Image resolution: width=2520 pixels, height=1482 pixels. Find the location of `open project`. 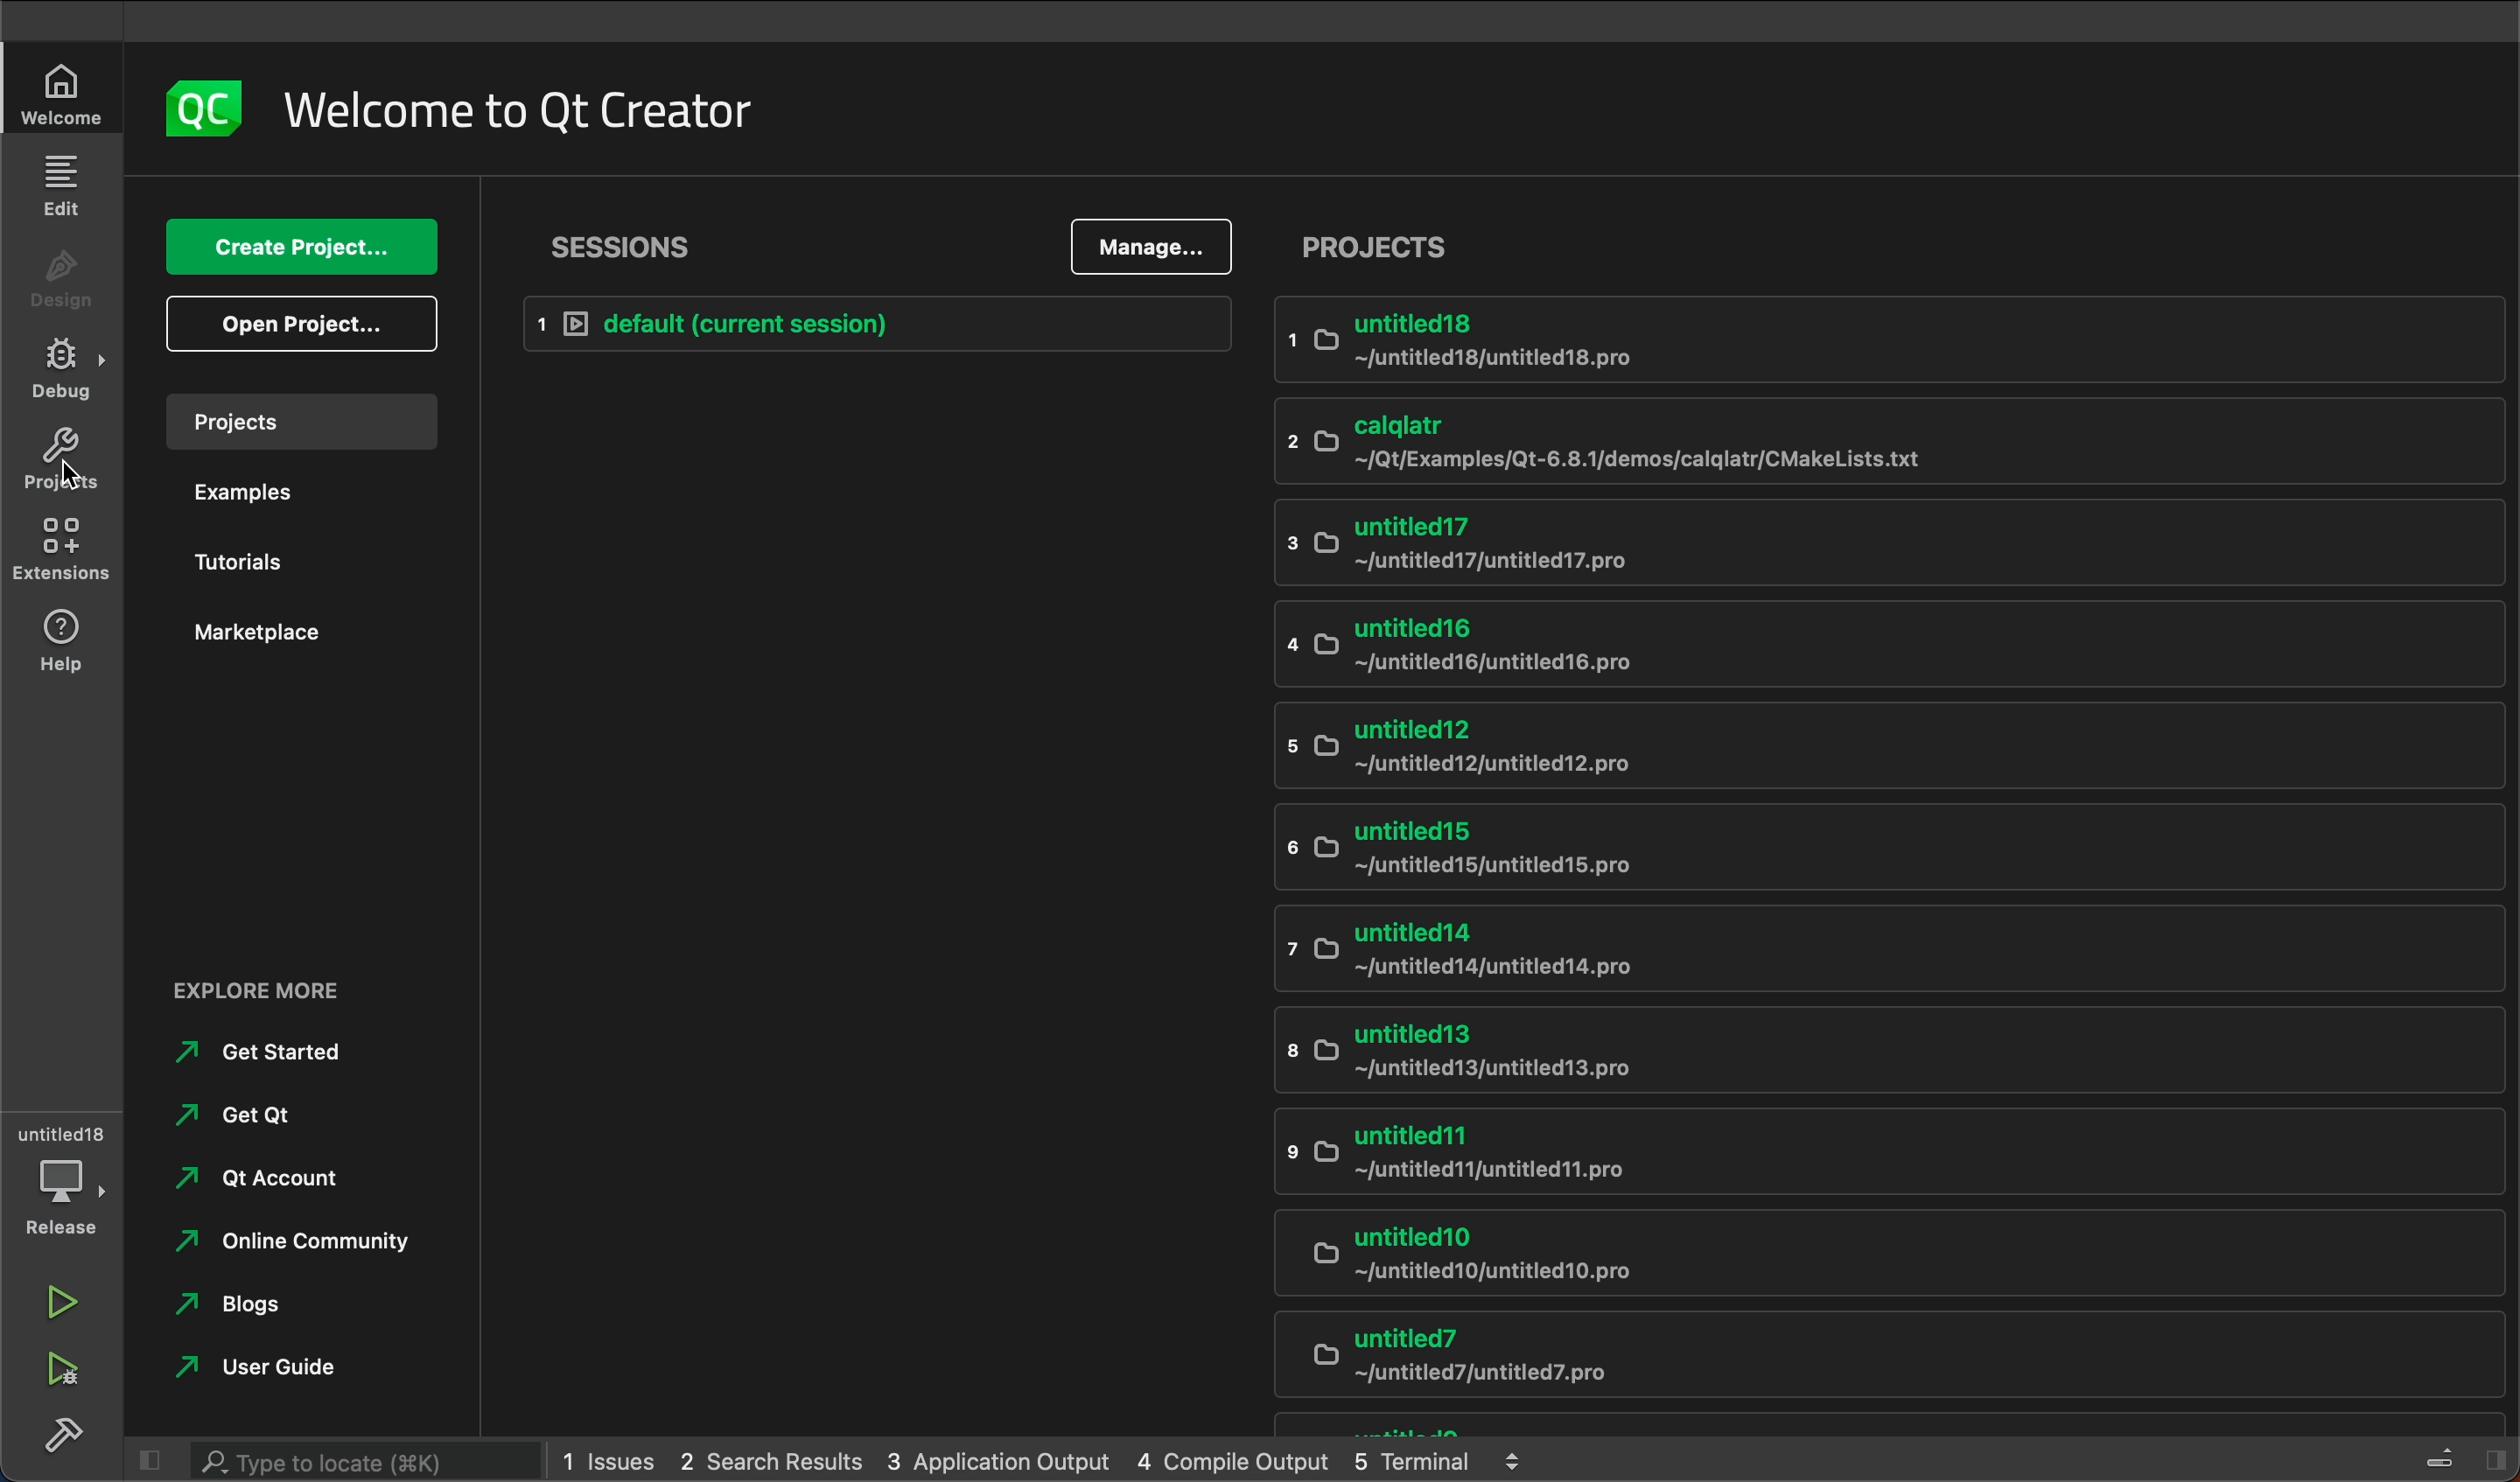

open project is located at coordinates (305, 321).